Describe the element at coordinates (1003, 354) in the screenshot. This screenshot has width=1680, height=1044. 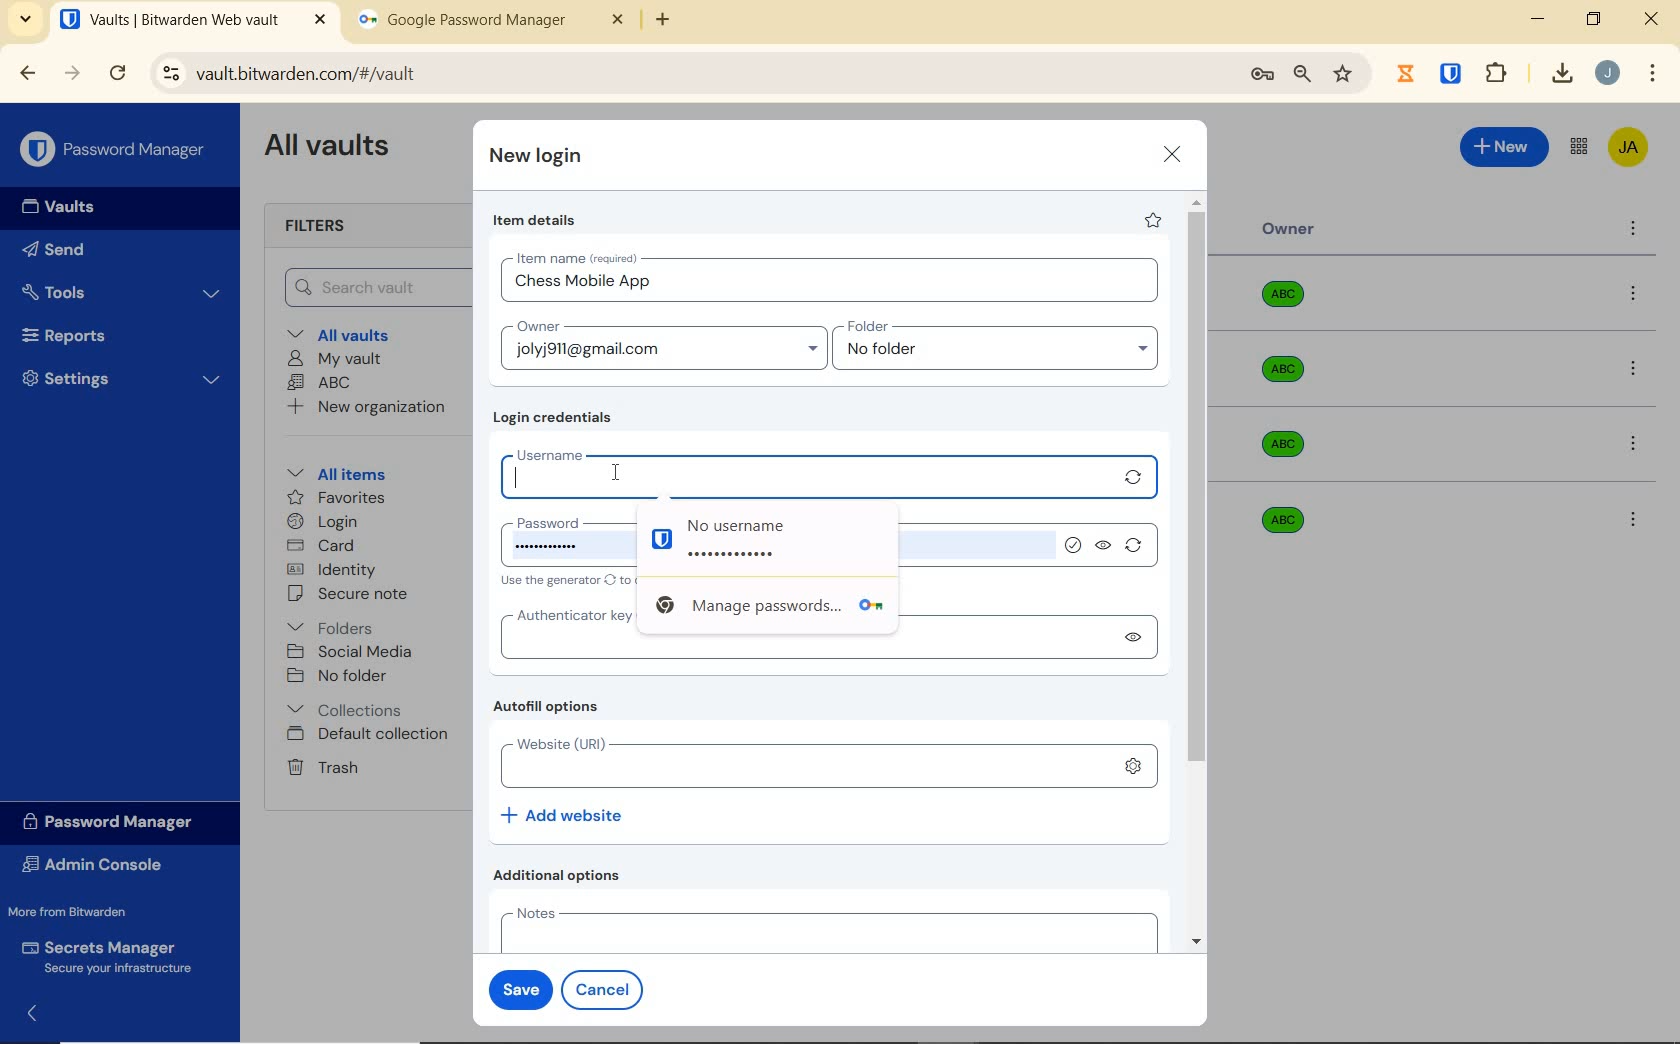
I see `no folder` at that location.